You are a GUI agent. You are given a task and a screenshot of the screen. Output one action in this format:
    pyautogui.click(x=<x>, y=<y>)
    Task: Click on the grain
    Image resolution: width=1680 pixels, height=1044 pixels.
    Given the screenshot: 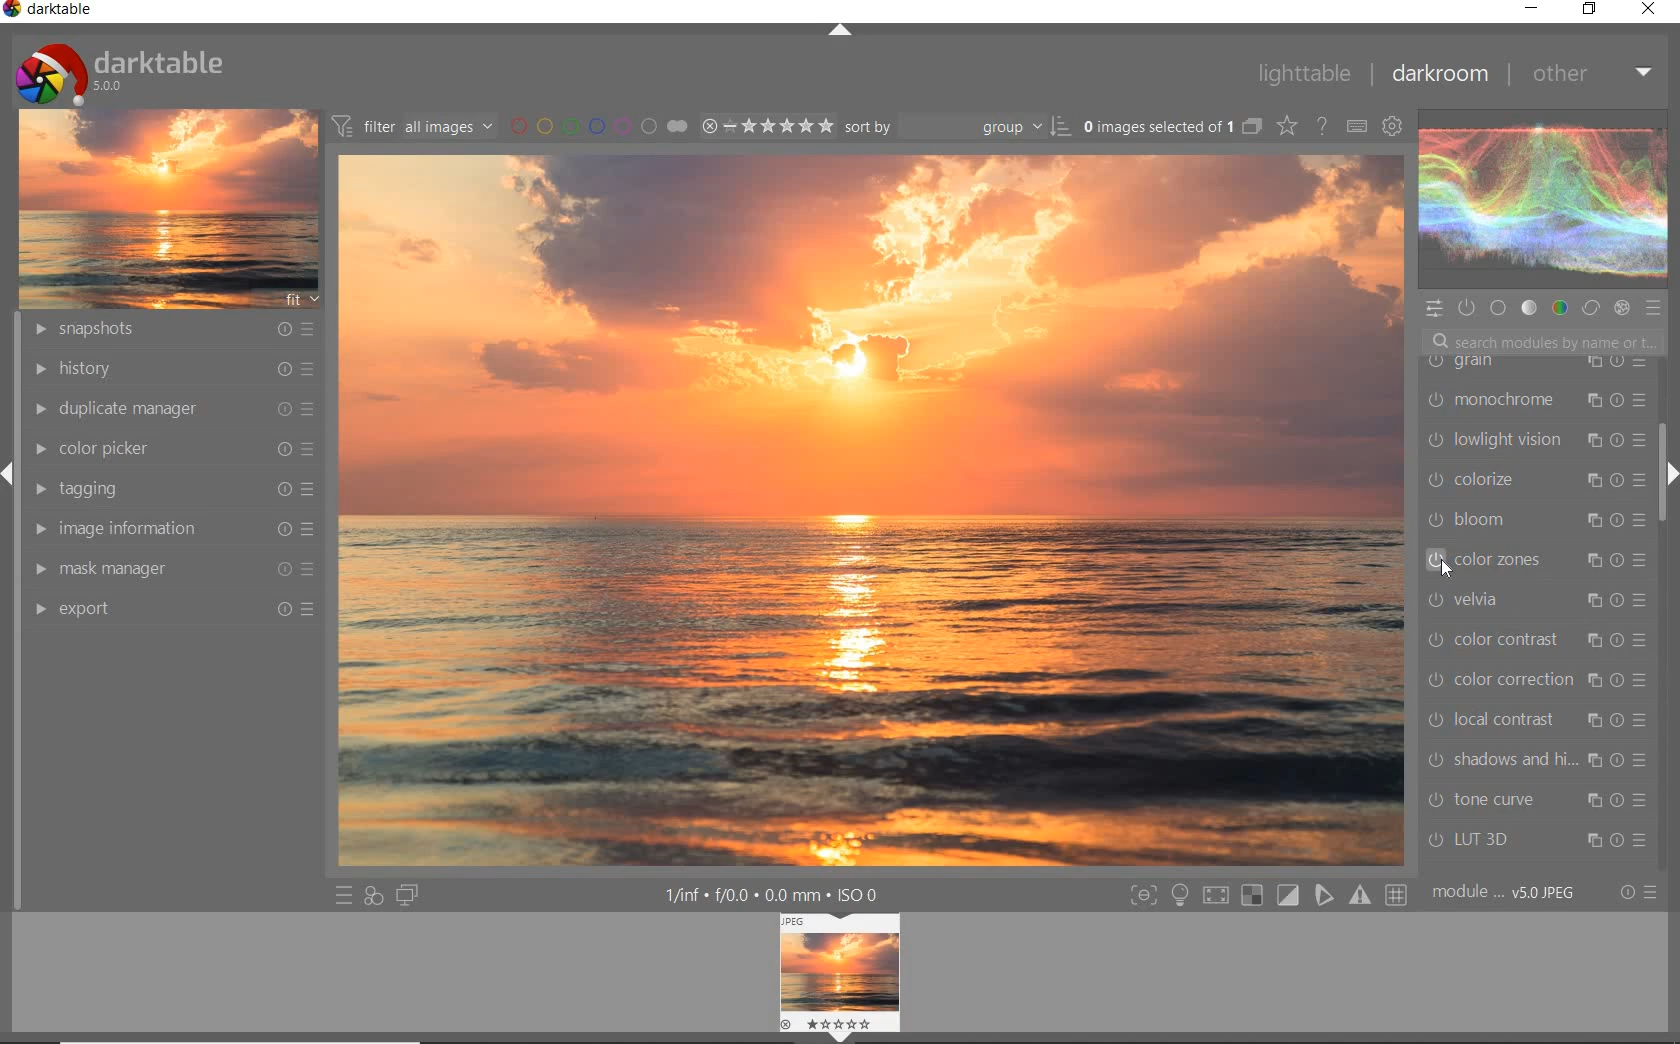 What is the action you would take?
    pyautogui.click(x=1532, y=368)
    